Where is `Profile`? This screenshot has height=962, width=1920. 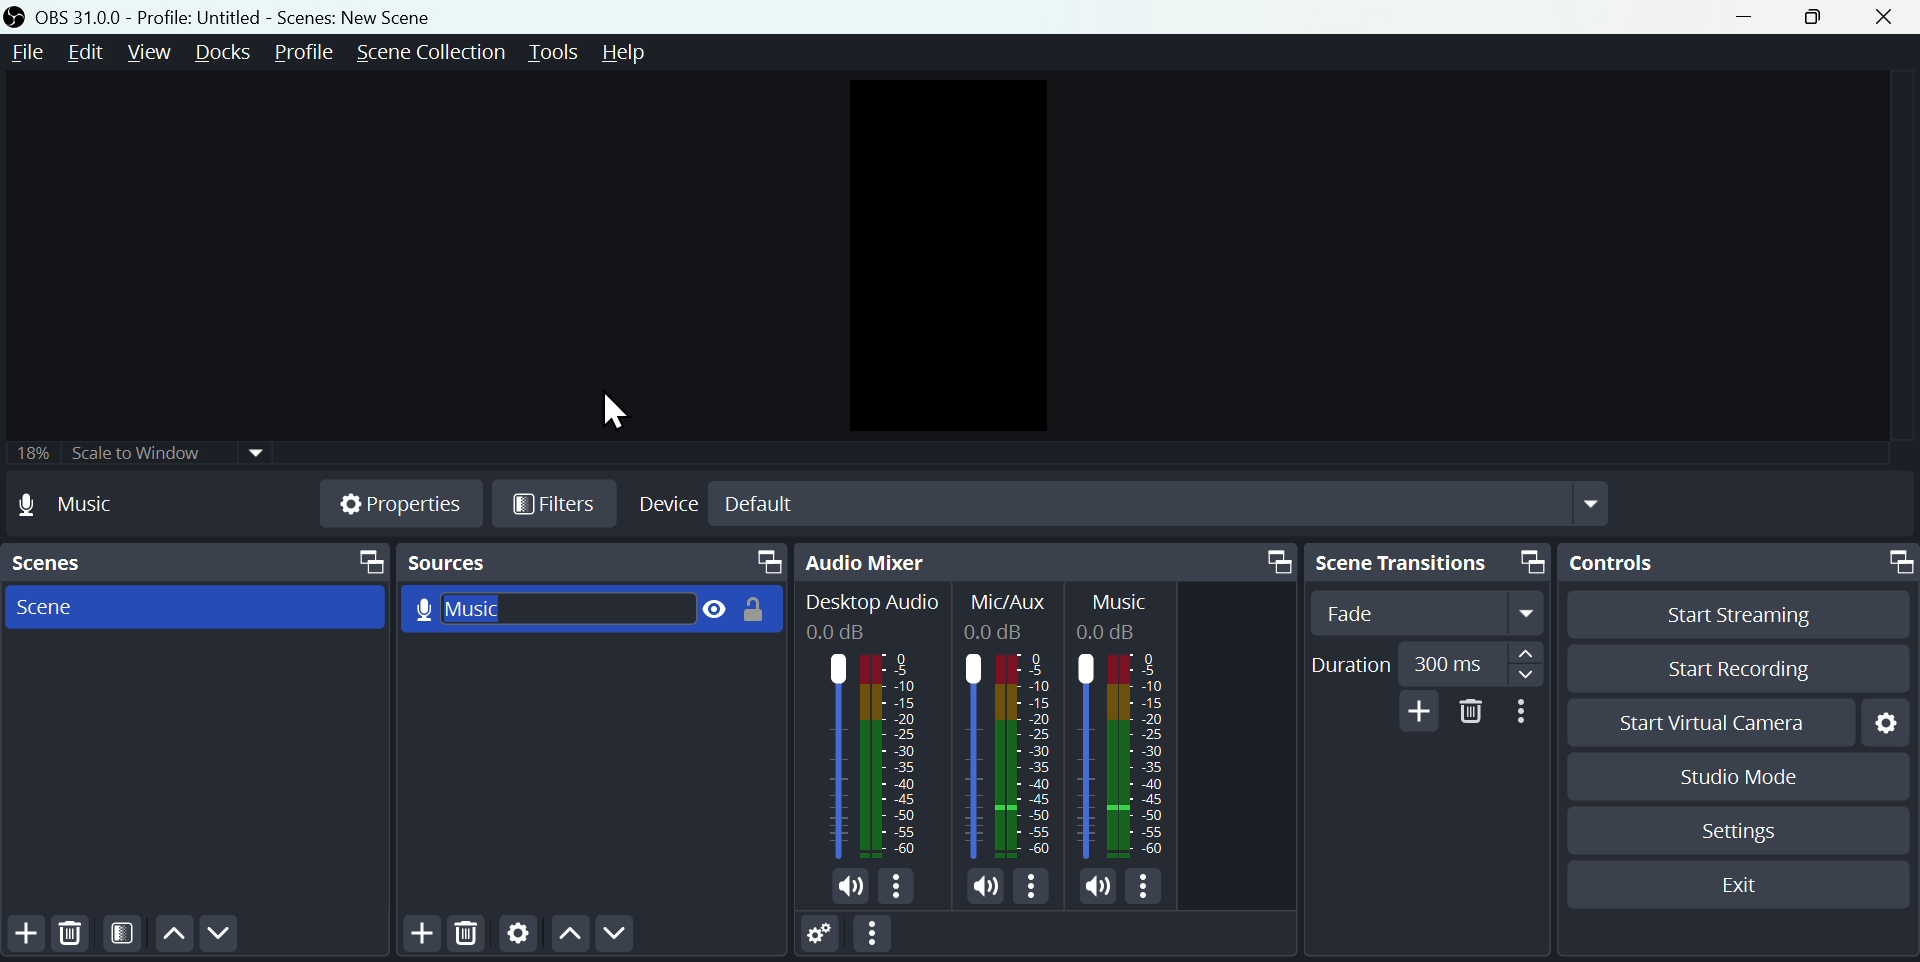
Profile is located at coordinates (303, 50).